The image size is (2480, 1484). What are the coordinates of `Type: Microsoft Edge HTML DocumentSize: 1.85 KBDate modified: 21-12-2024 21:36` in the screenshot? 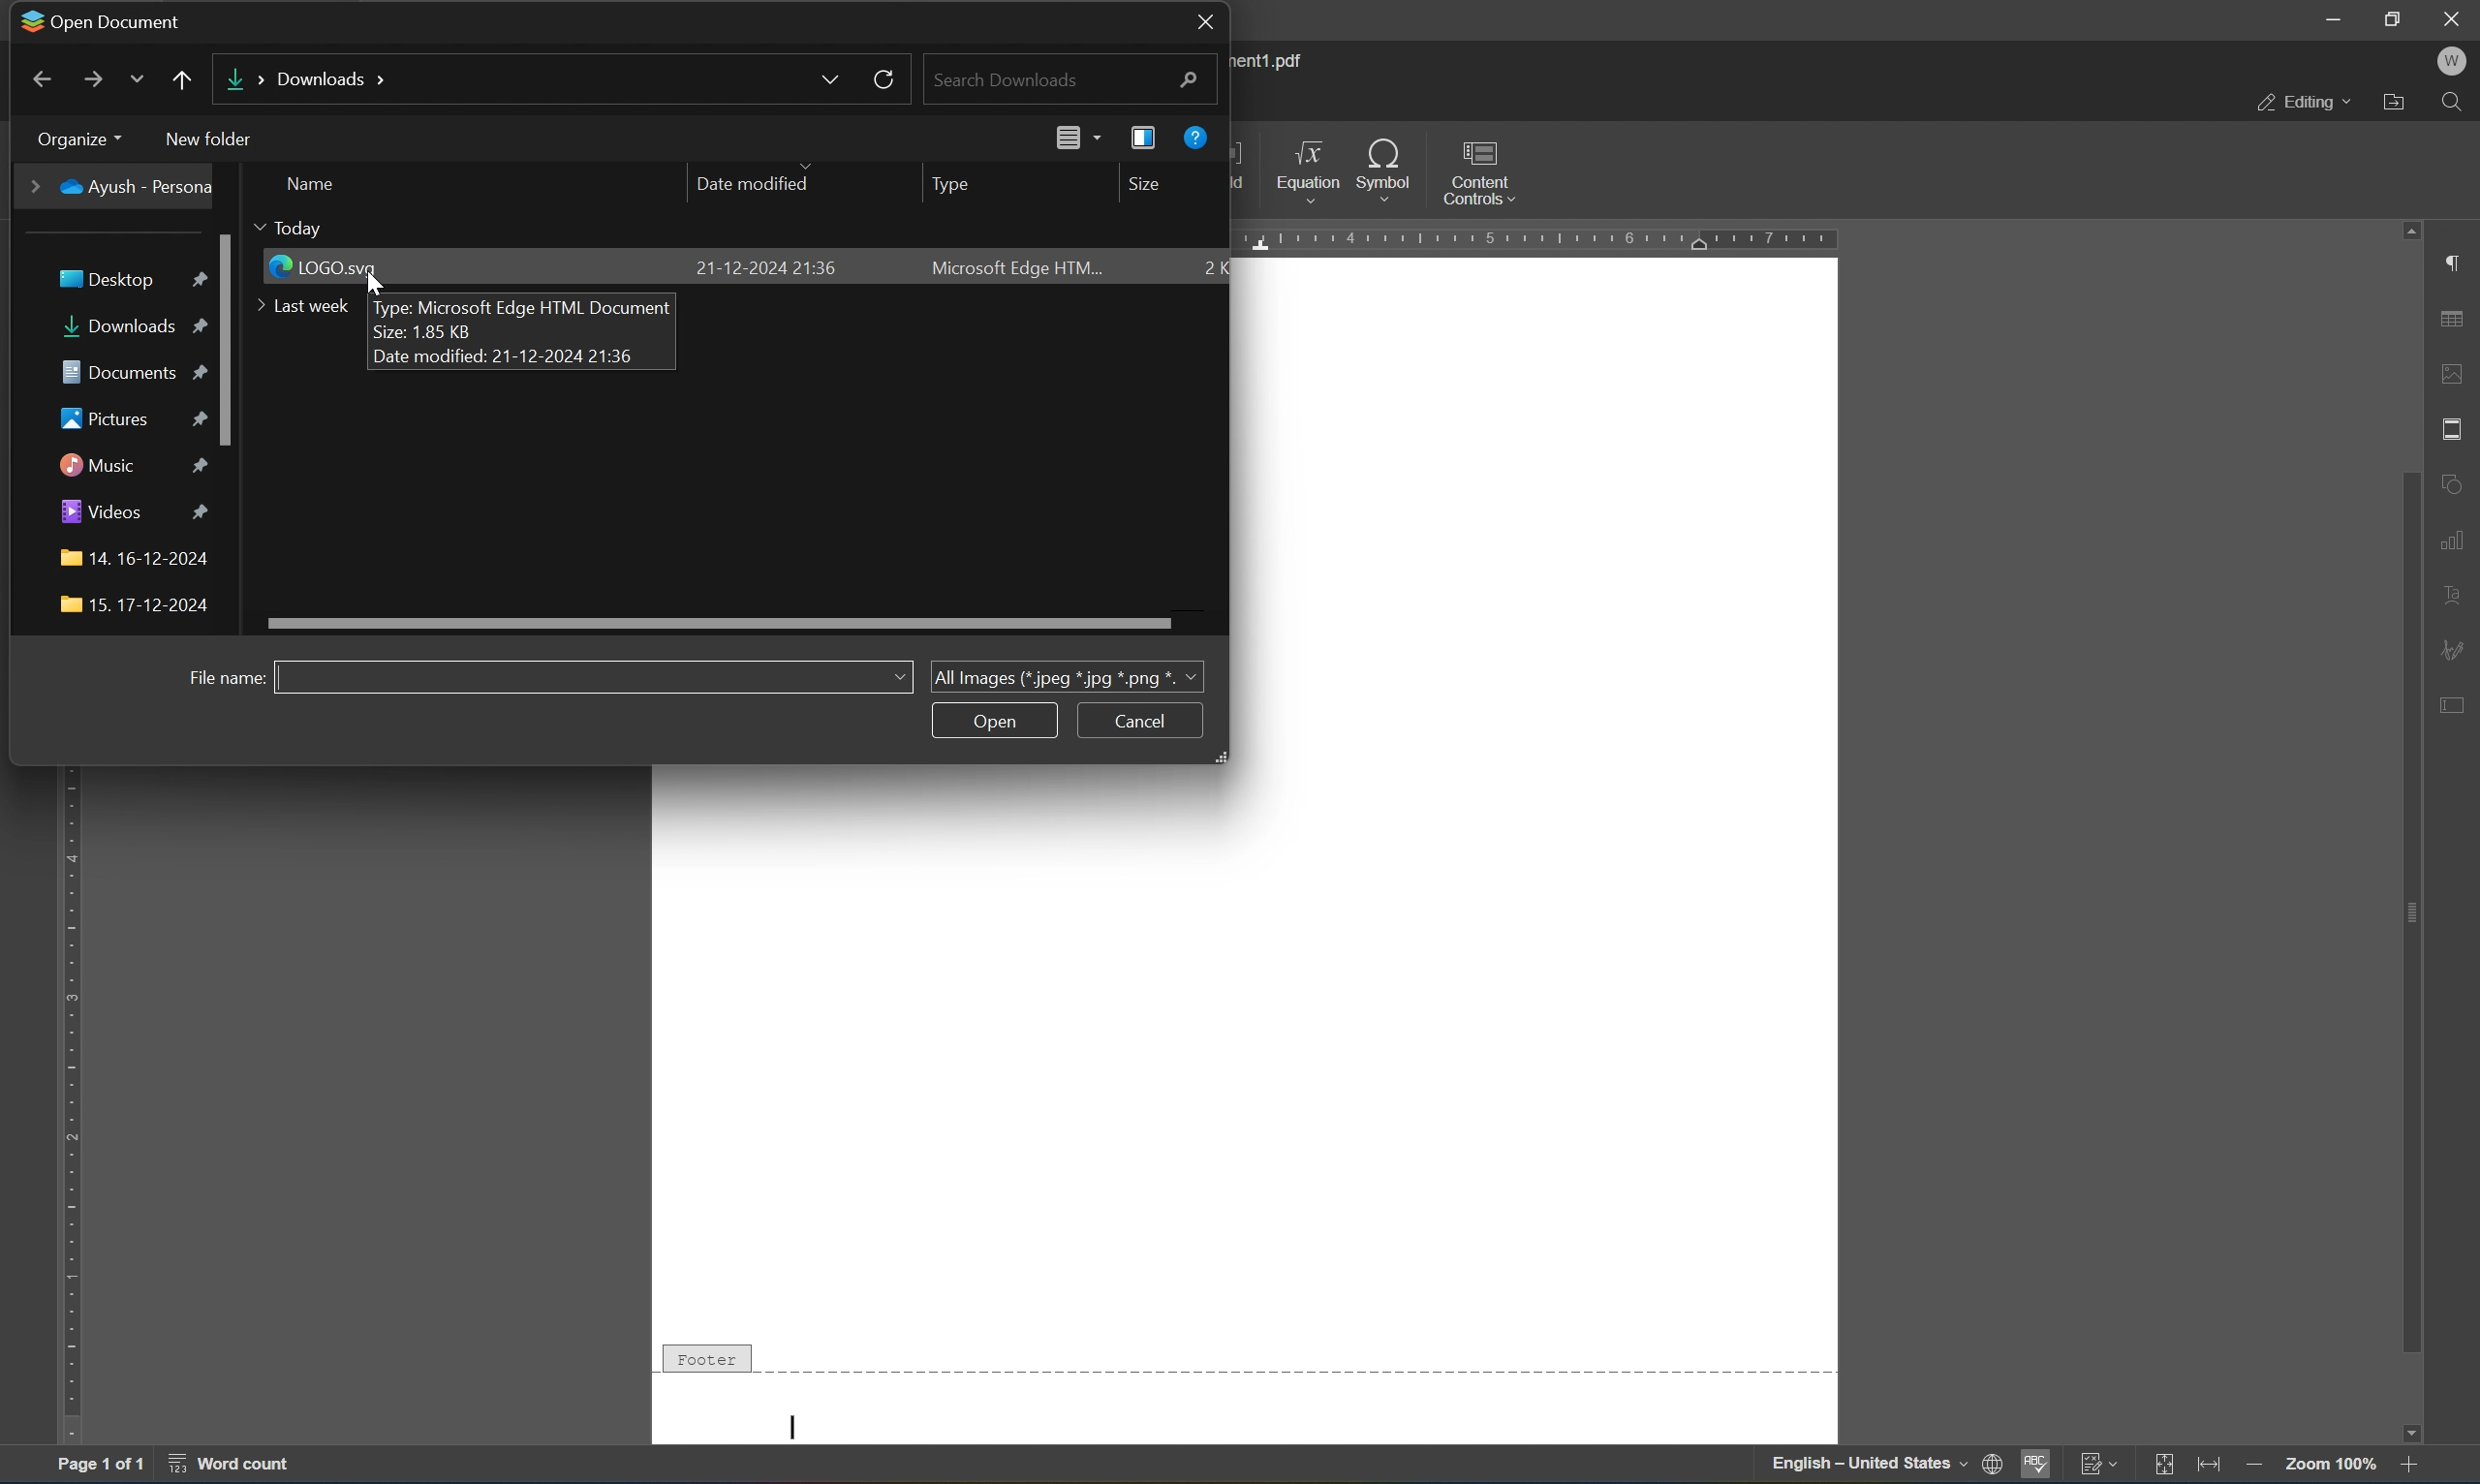 It's located at (526, 334).